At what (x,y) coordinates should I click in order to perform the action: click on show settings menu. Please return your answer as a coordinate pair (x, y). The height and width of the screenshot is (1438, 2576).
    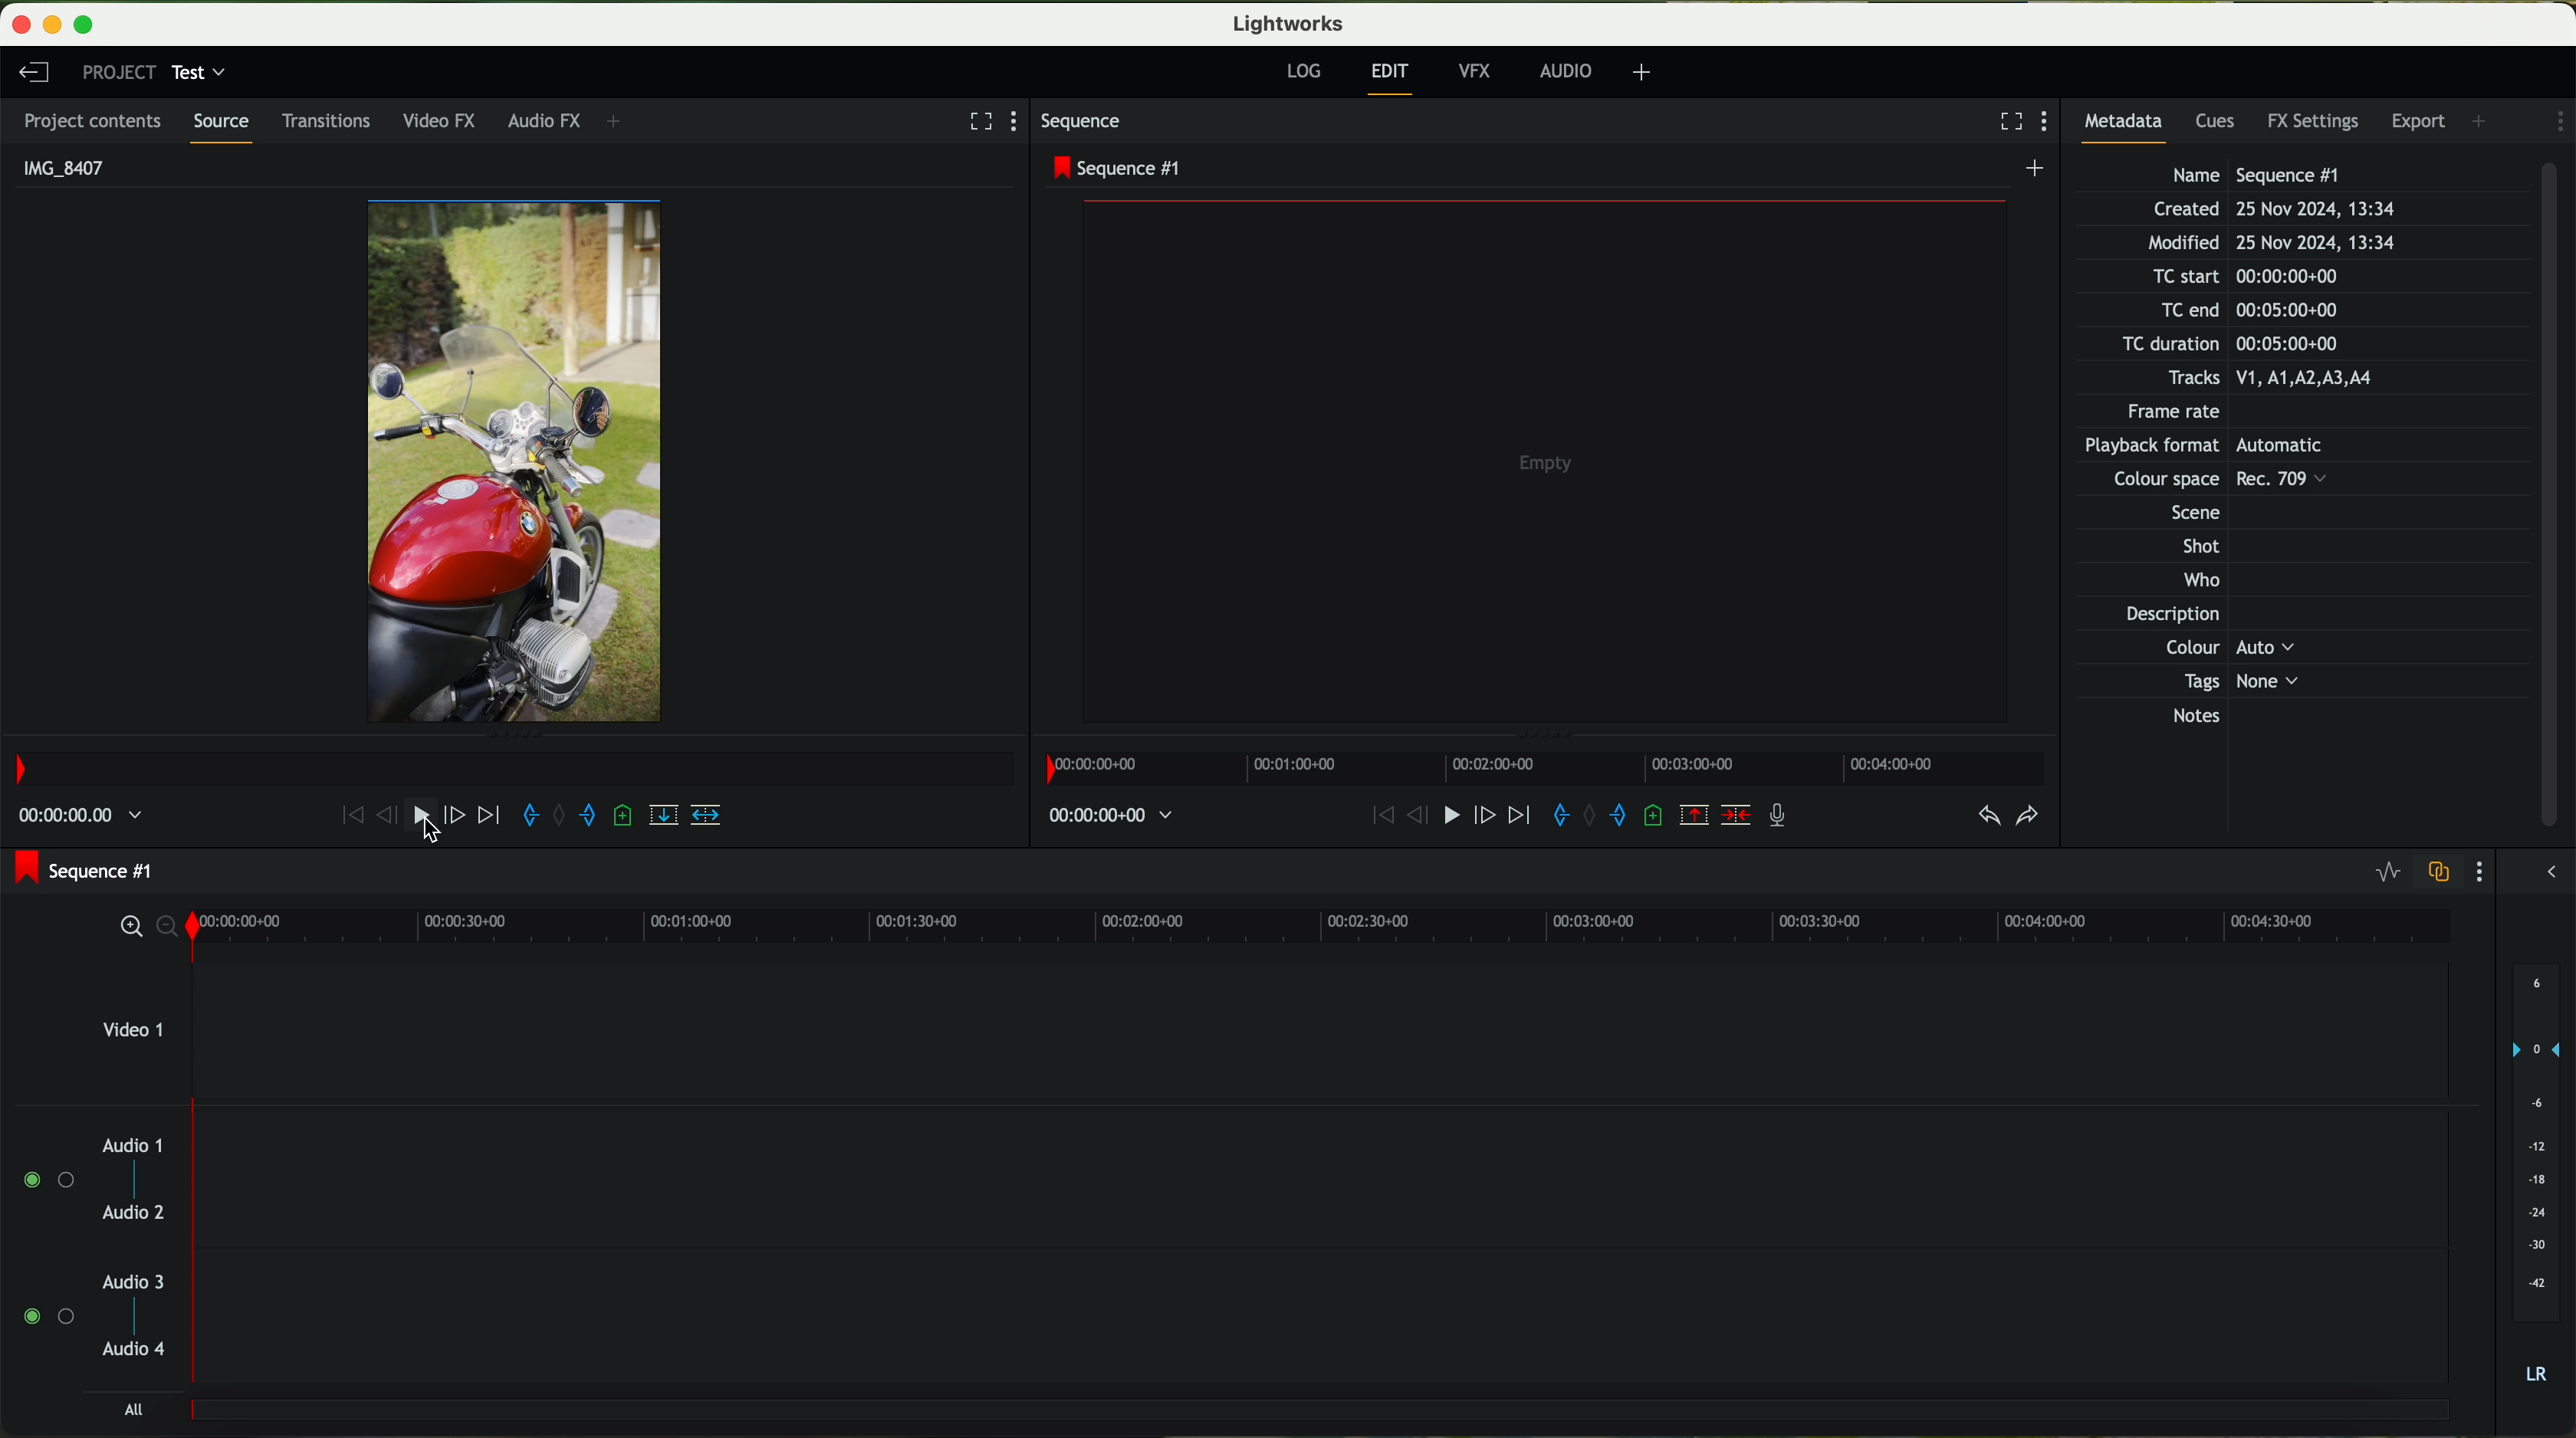
    Looking at the image, I should click on (2049, 123).